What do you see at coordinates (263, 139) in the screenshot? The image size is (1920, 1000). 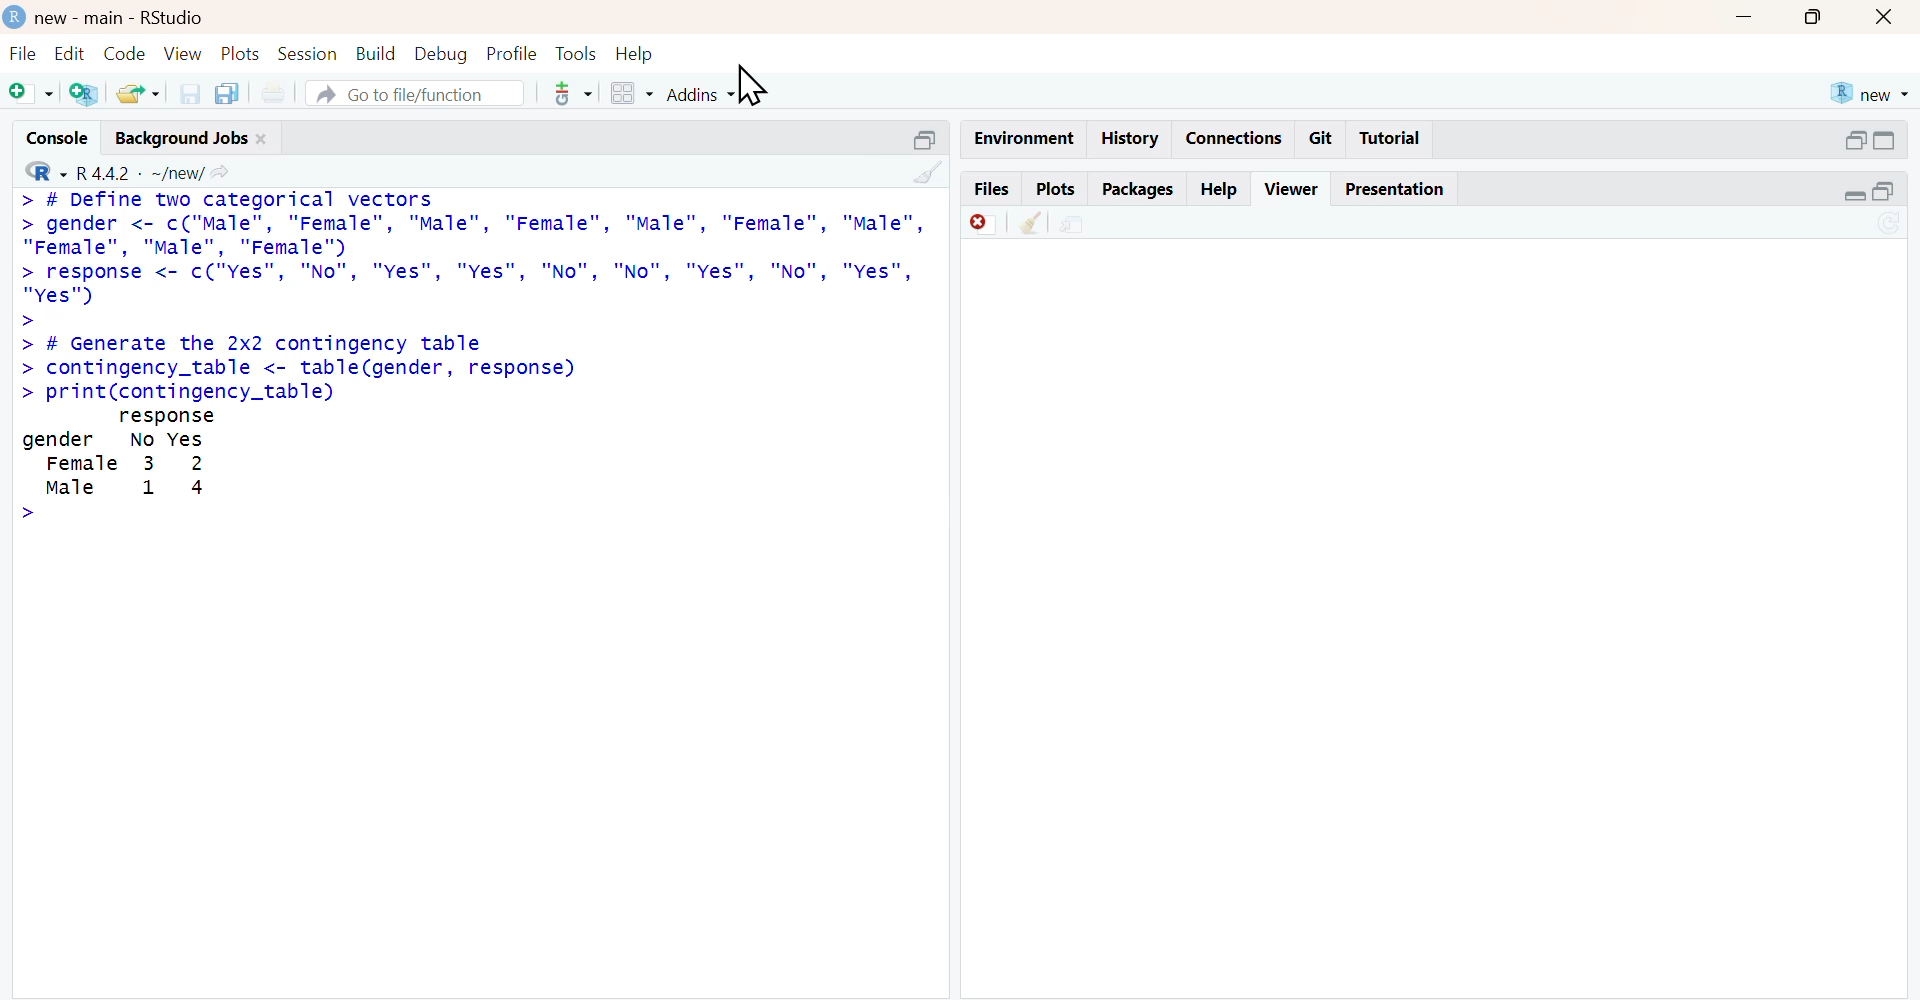 I see `close` at bounding box center [263, 139].